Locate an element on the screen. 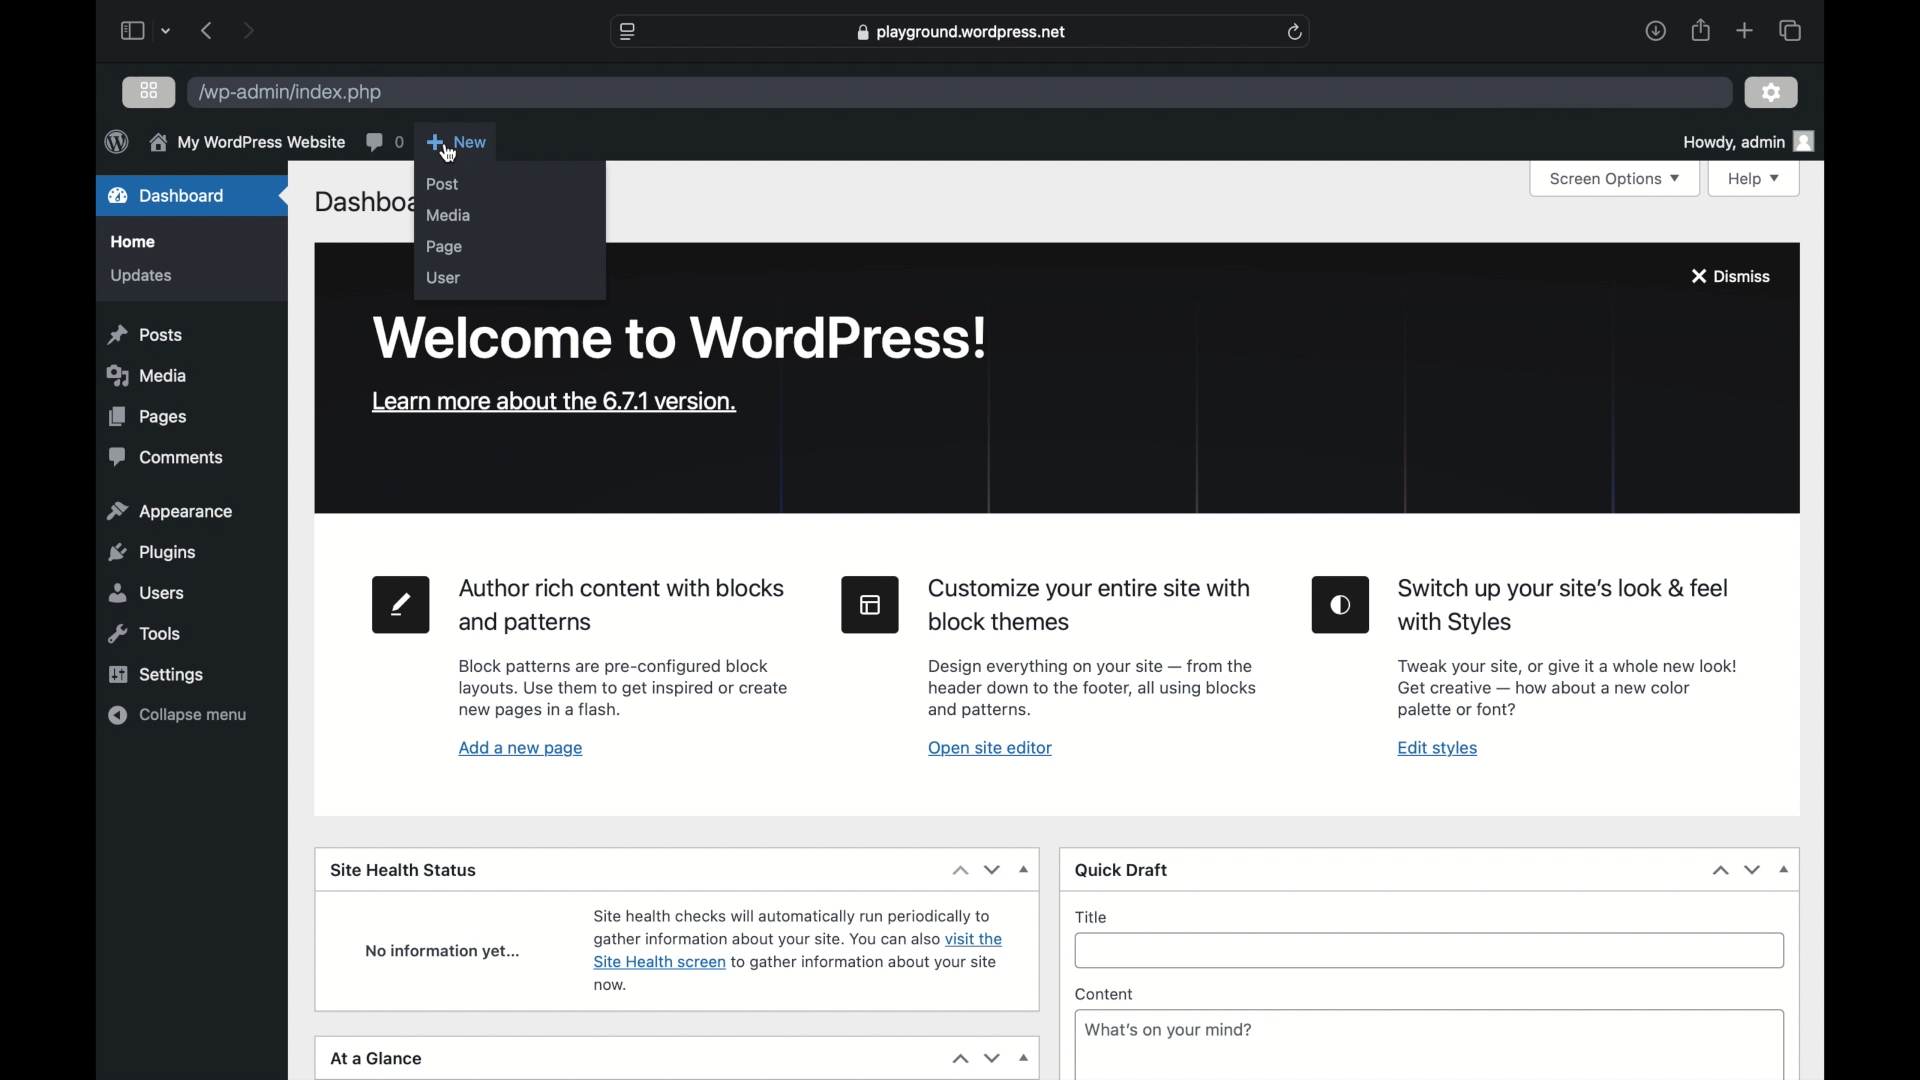  page is located at coordinates (448, 248).